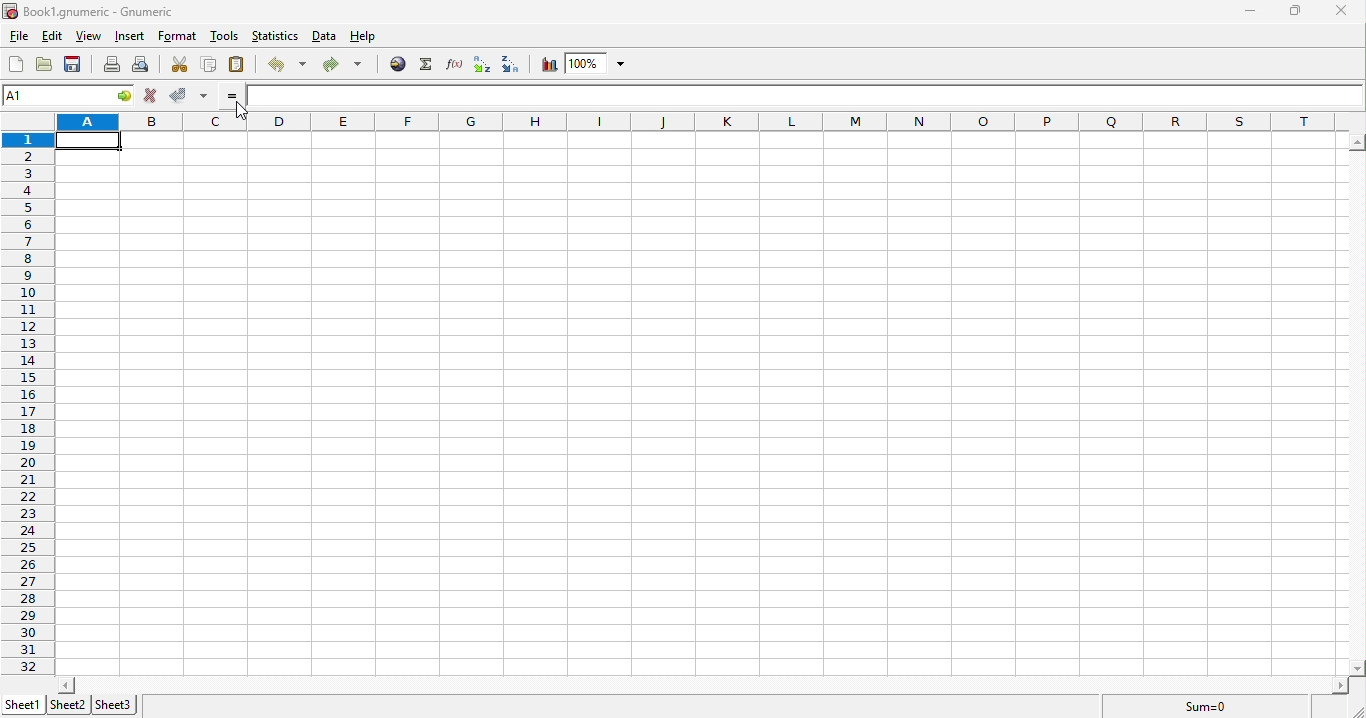 The width and height of the screenshot is (1366, 718). Describe the element at coordinates (225, 36) in the screenshot. I see `tools` at that location.